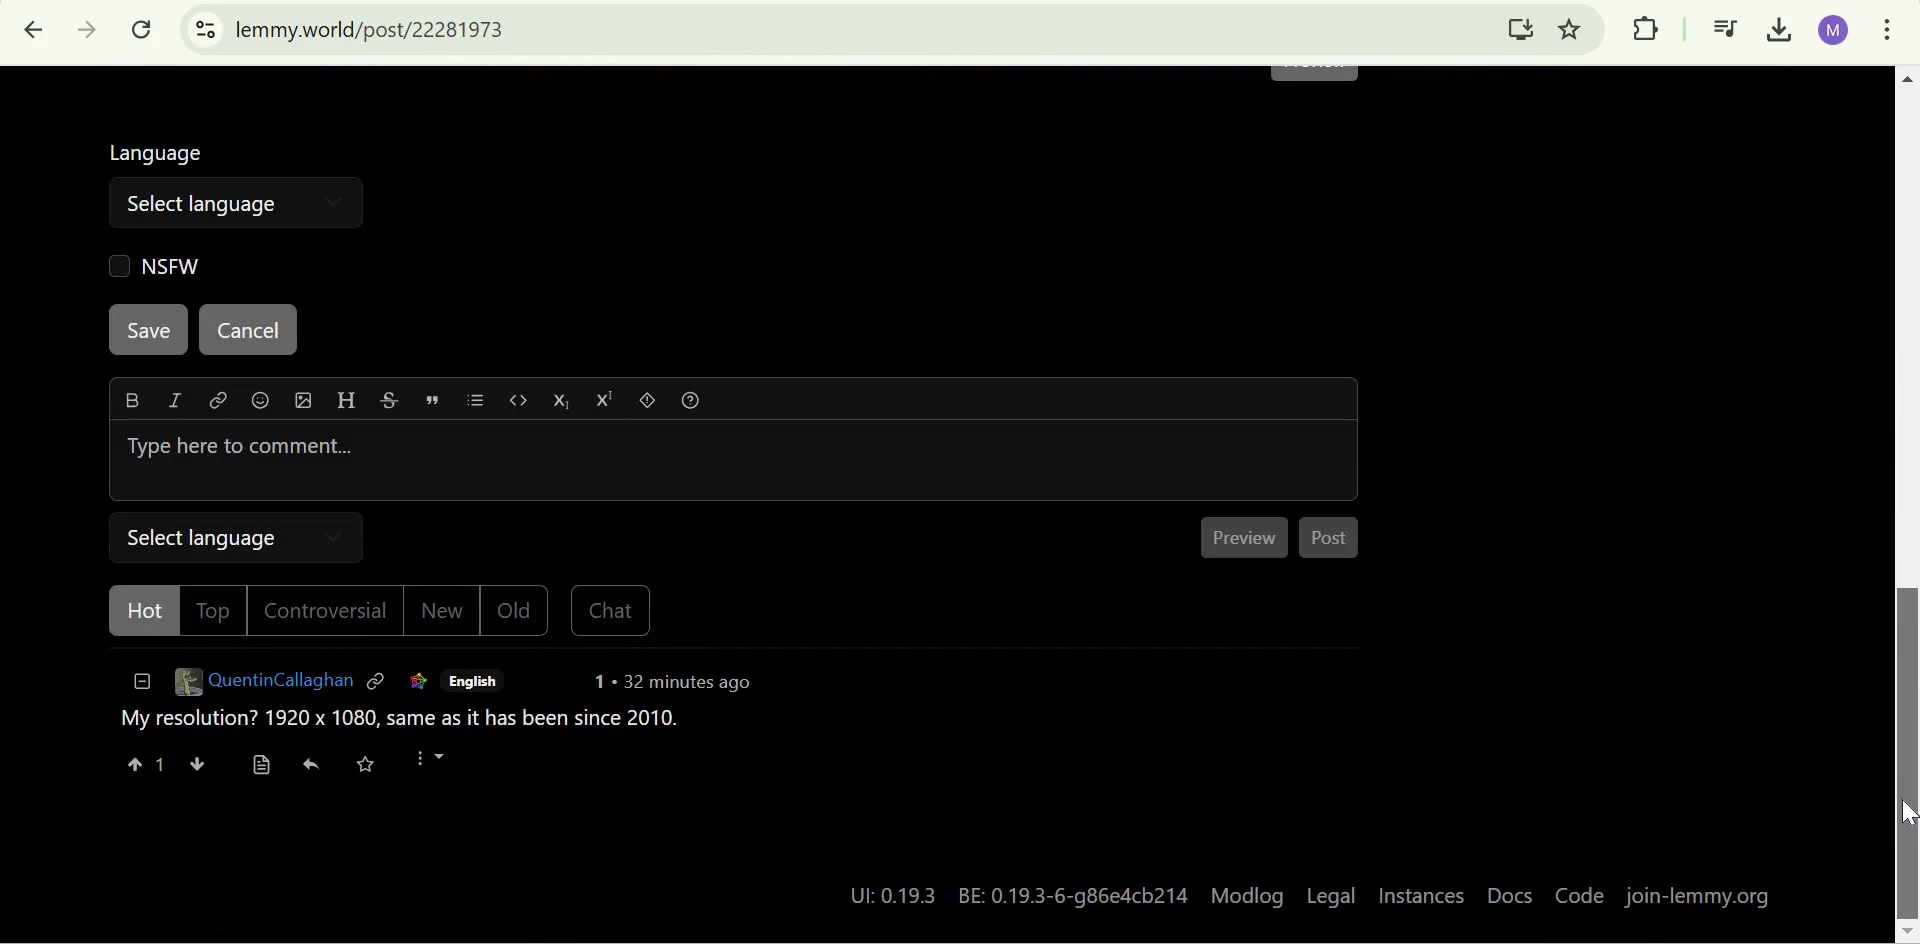  What do you see at coordinates (1522, 28) in the screenshot?
I see `Install Lemmy.World` at bounding box center [1522, 28].